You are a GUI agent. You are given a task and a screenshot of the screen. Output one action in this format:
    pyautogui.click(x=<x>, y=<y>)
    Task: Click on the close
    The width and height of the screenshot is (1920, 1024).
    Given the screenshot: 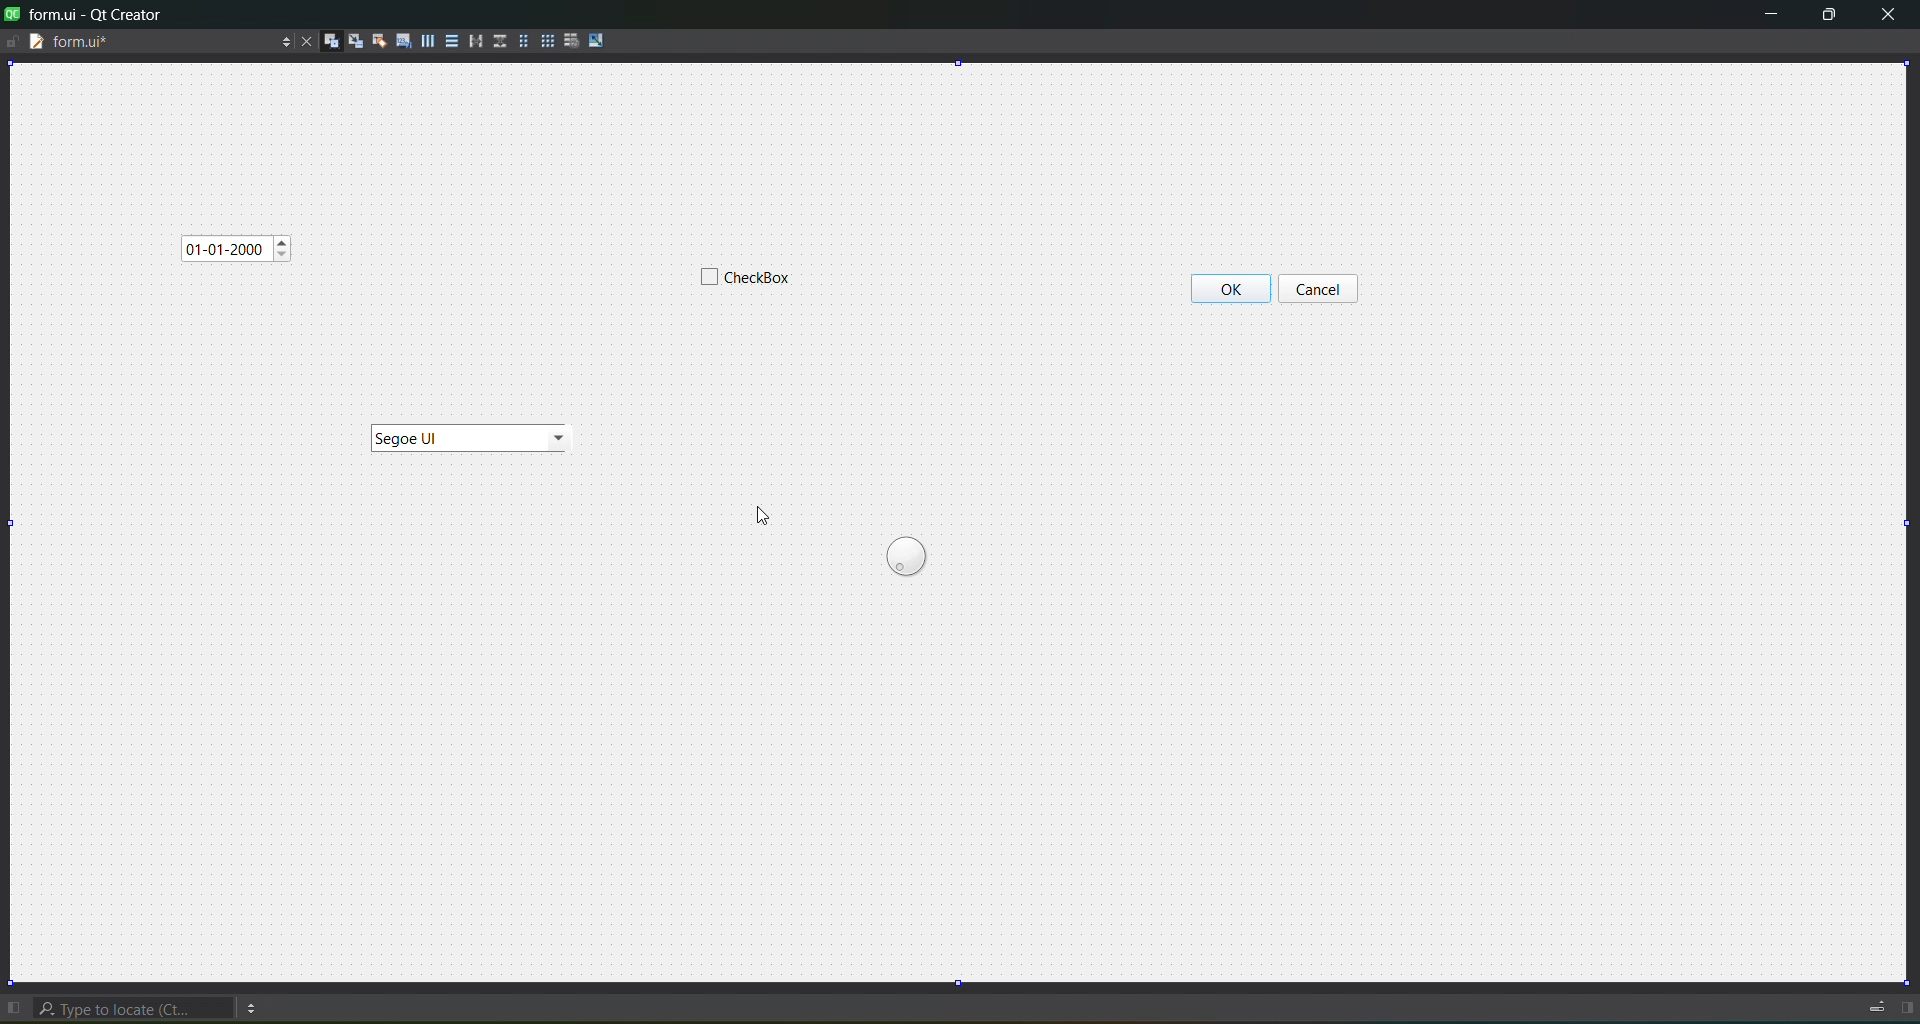 What is the action you would take?
    pyautogui.click(x=1894, y=16)
    